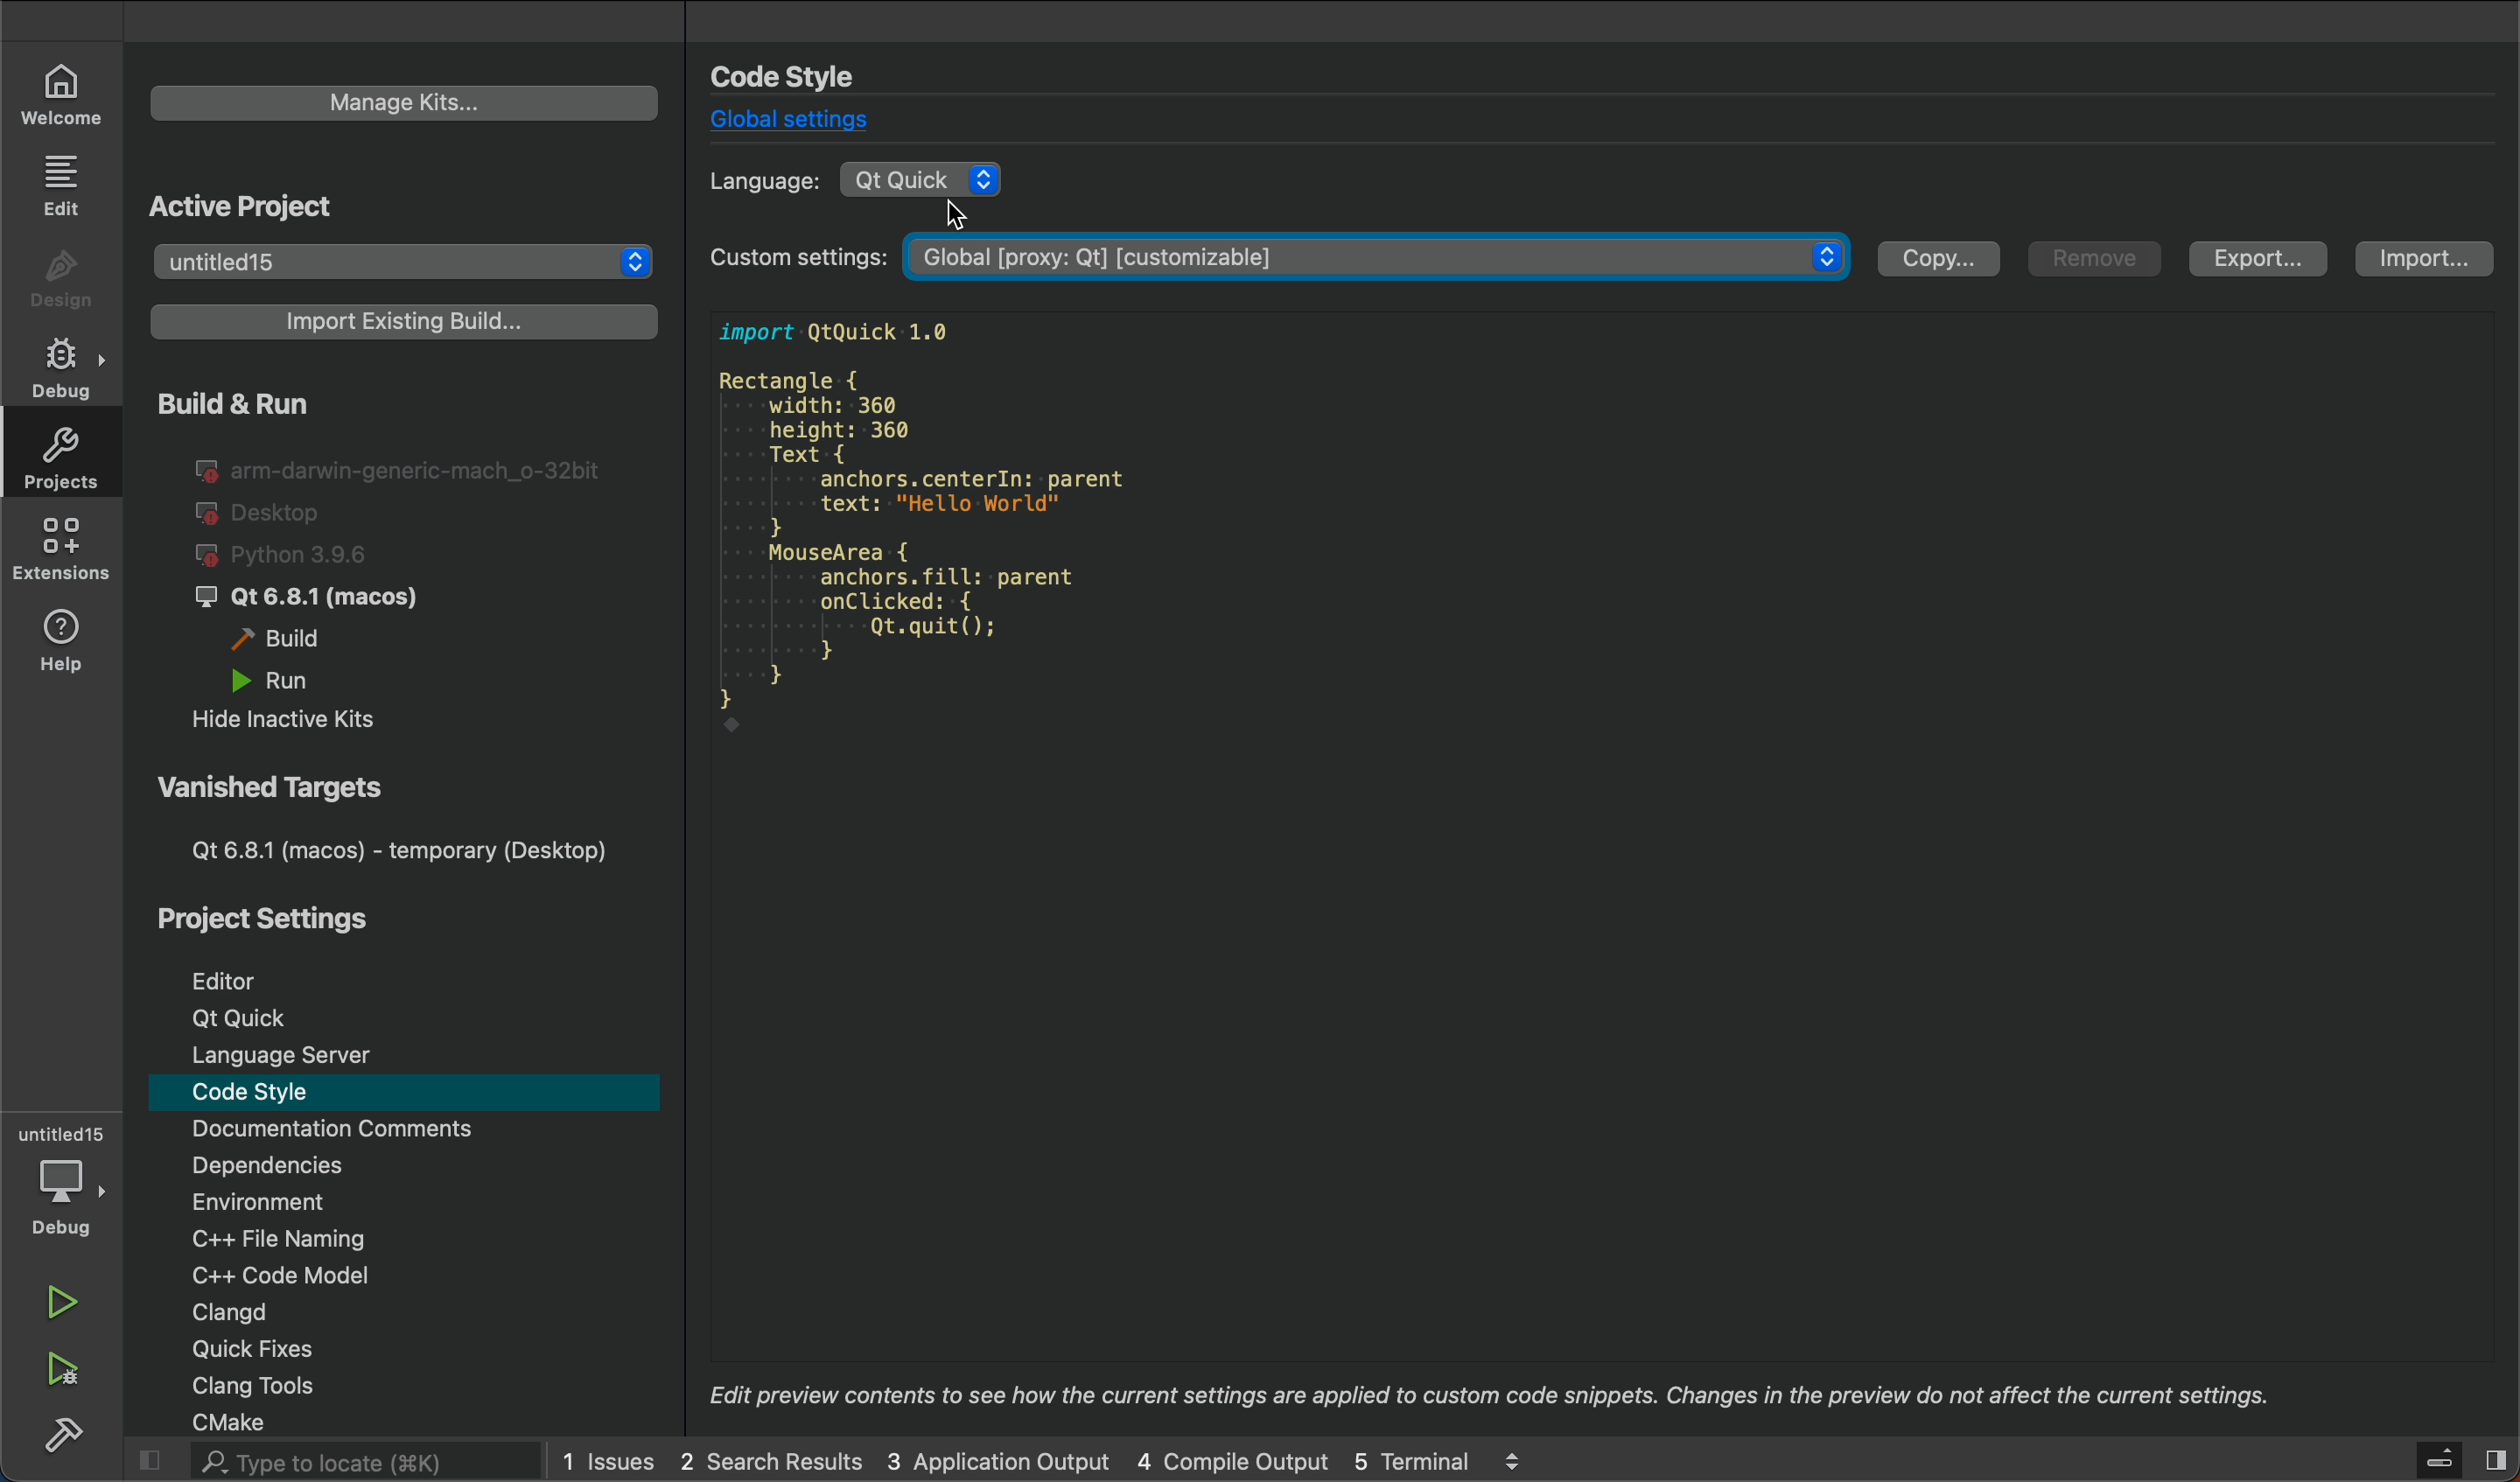 This screenshot has height=1482, width=2520. Describe the element at coordinates (1268, 259) in the screenshot. I see `custom setting` at that location.